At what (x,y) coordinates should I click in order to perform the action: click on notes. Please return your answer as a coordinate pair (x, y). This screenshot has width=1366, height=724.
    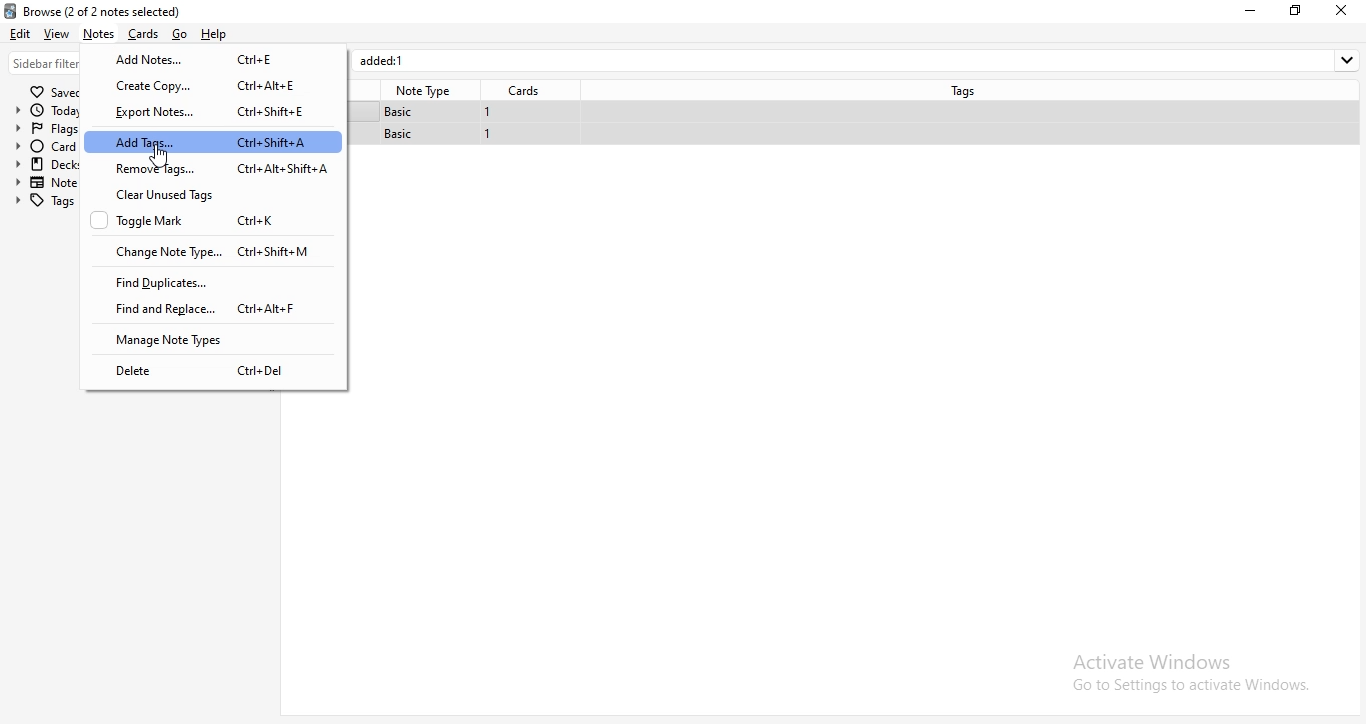
    Looking at the image, I should click on (98, 33).